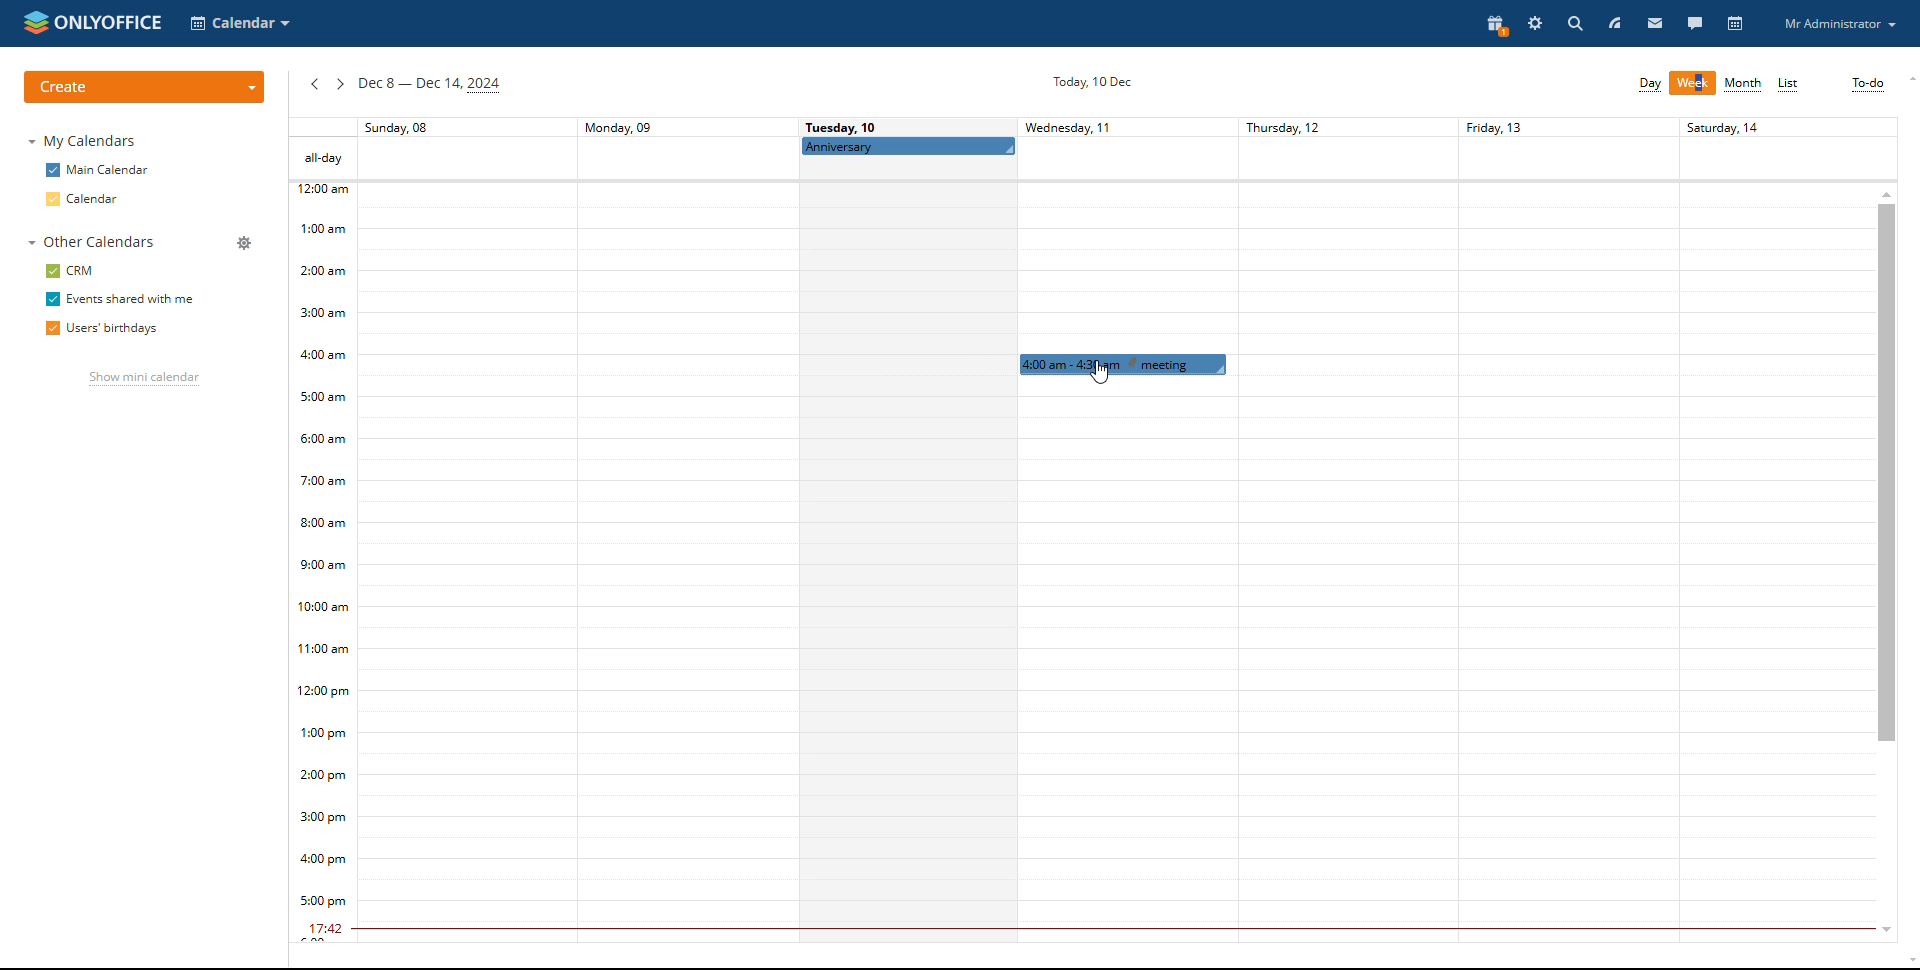 This screenshot has width=1920, height=970. Describe the element at coordinates (119, 300) in the screenshot. I see `events shared with me` at that location.